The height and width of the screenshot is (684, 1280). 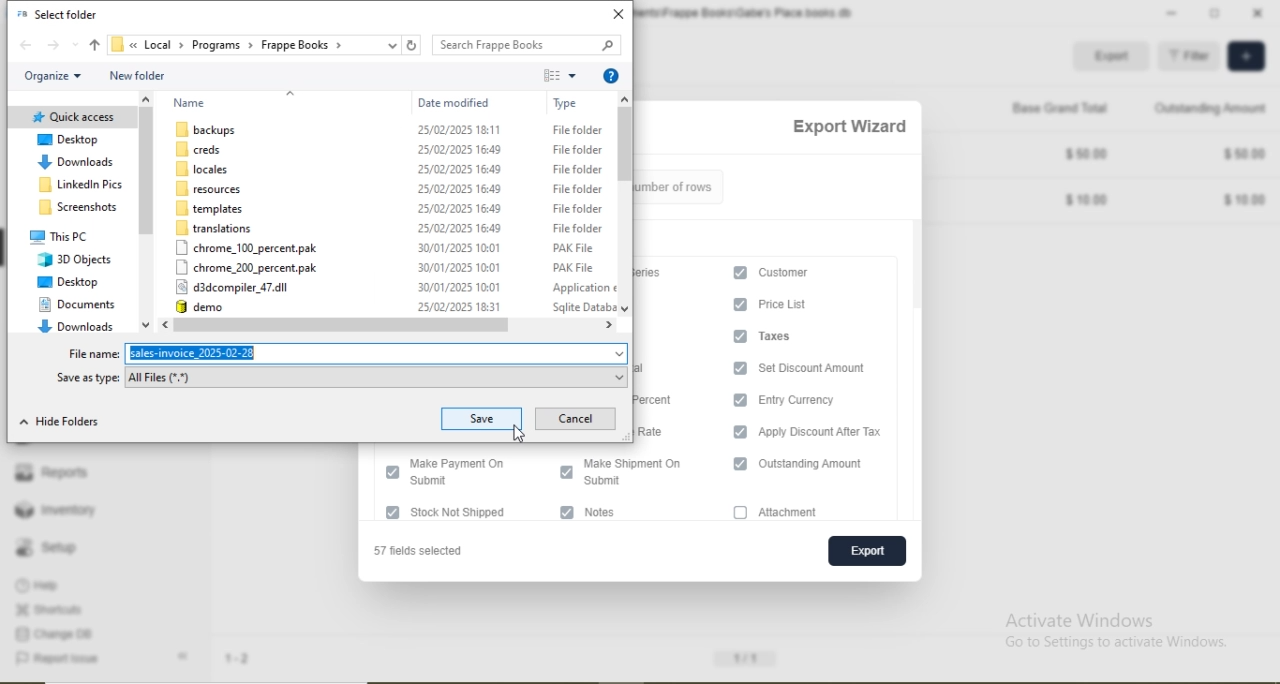 What do you see at coordinates (55, 75) in the screenshot?
I see `Organize` at bounding box center [55, 75].